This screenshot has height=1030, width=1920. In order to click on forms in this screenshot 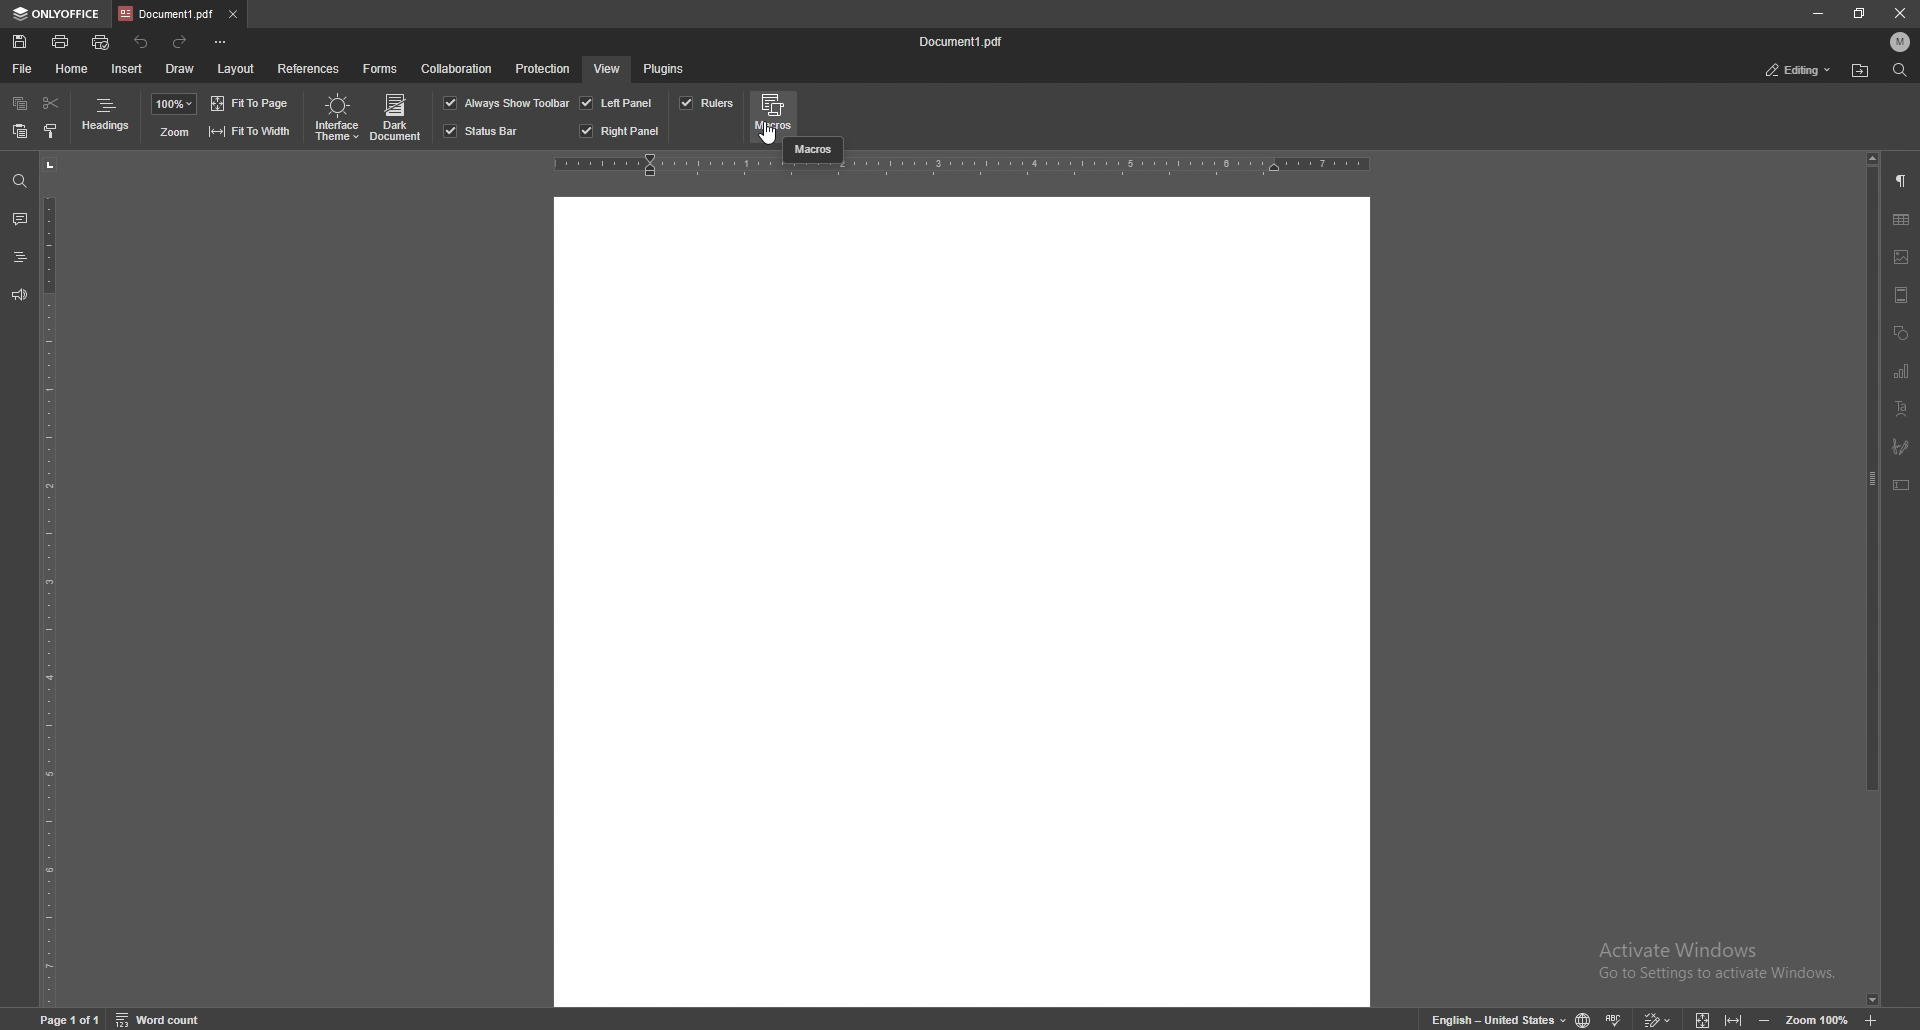, I will do `click(382, 67)`.